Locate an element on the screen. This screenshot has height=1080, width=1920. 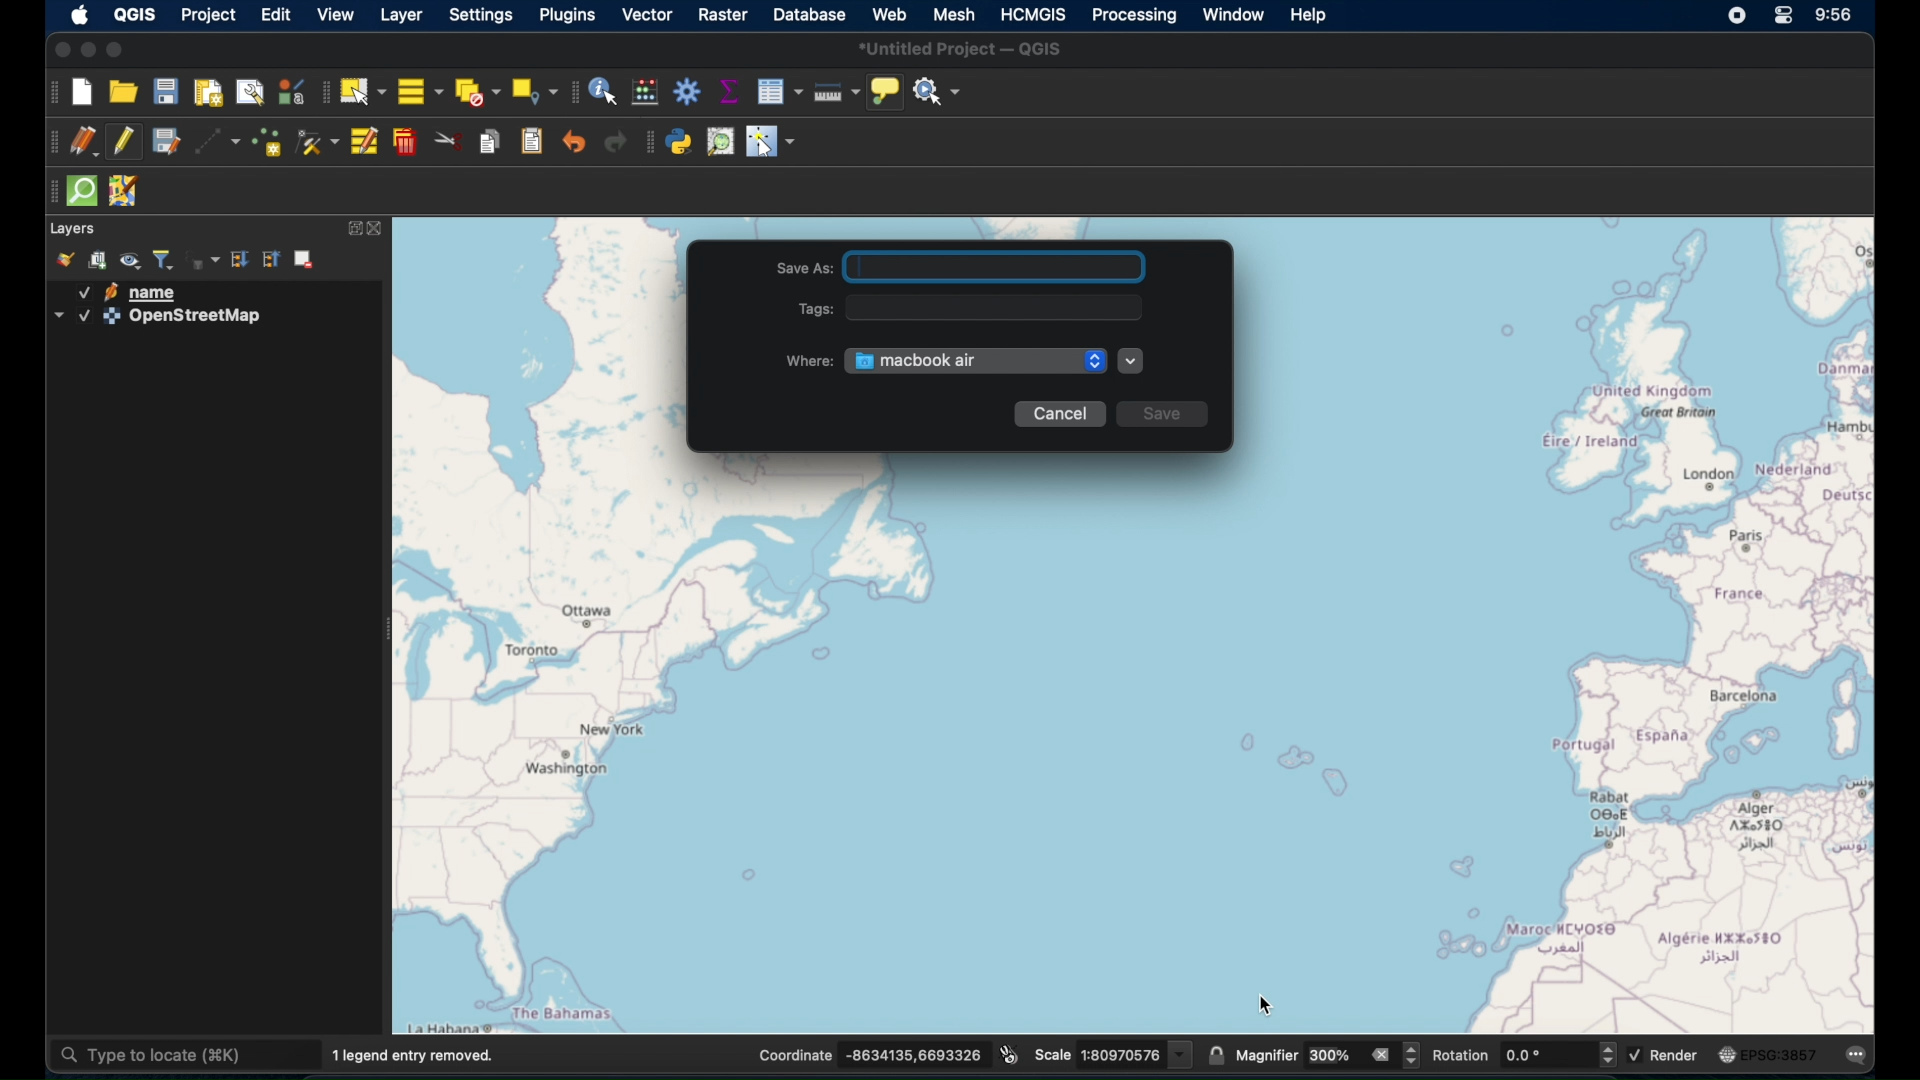
switches cursor to configurable pointer is located at coordinates (773, 144).